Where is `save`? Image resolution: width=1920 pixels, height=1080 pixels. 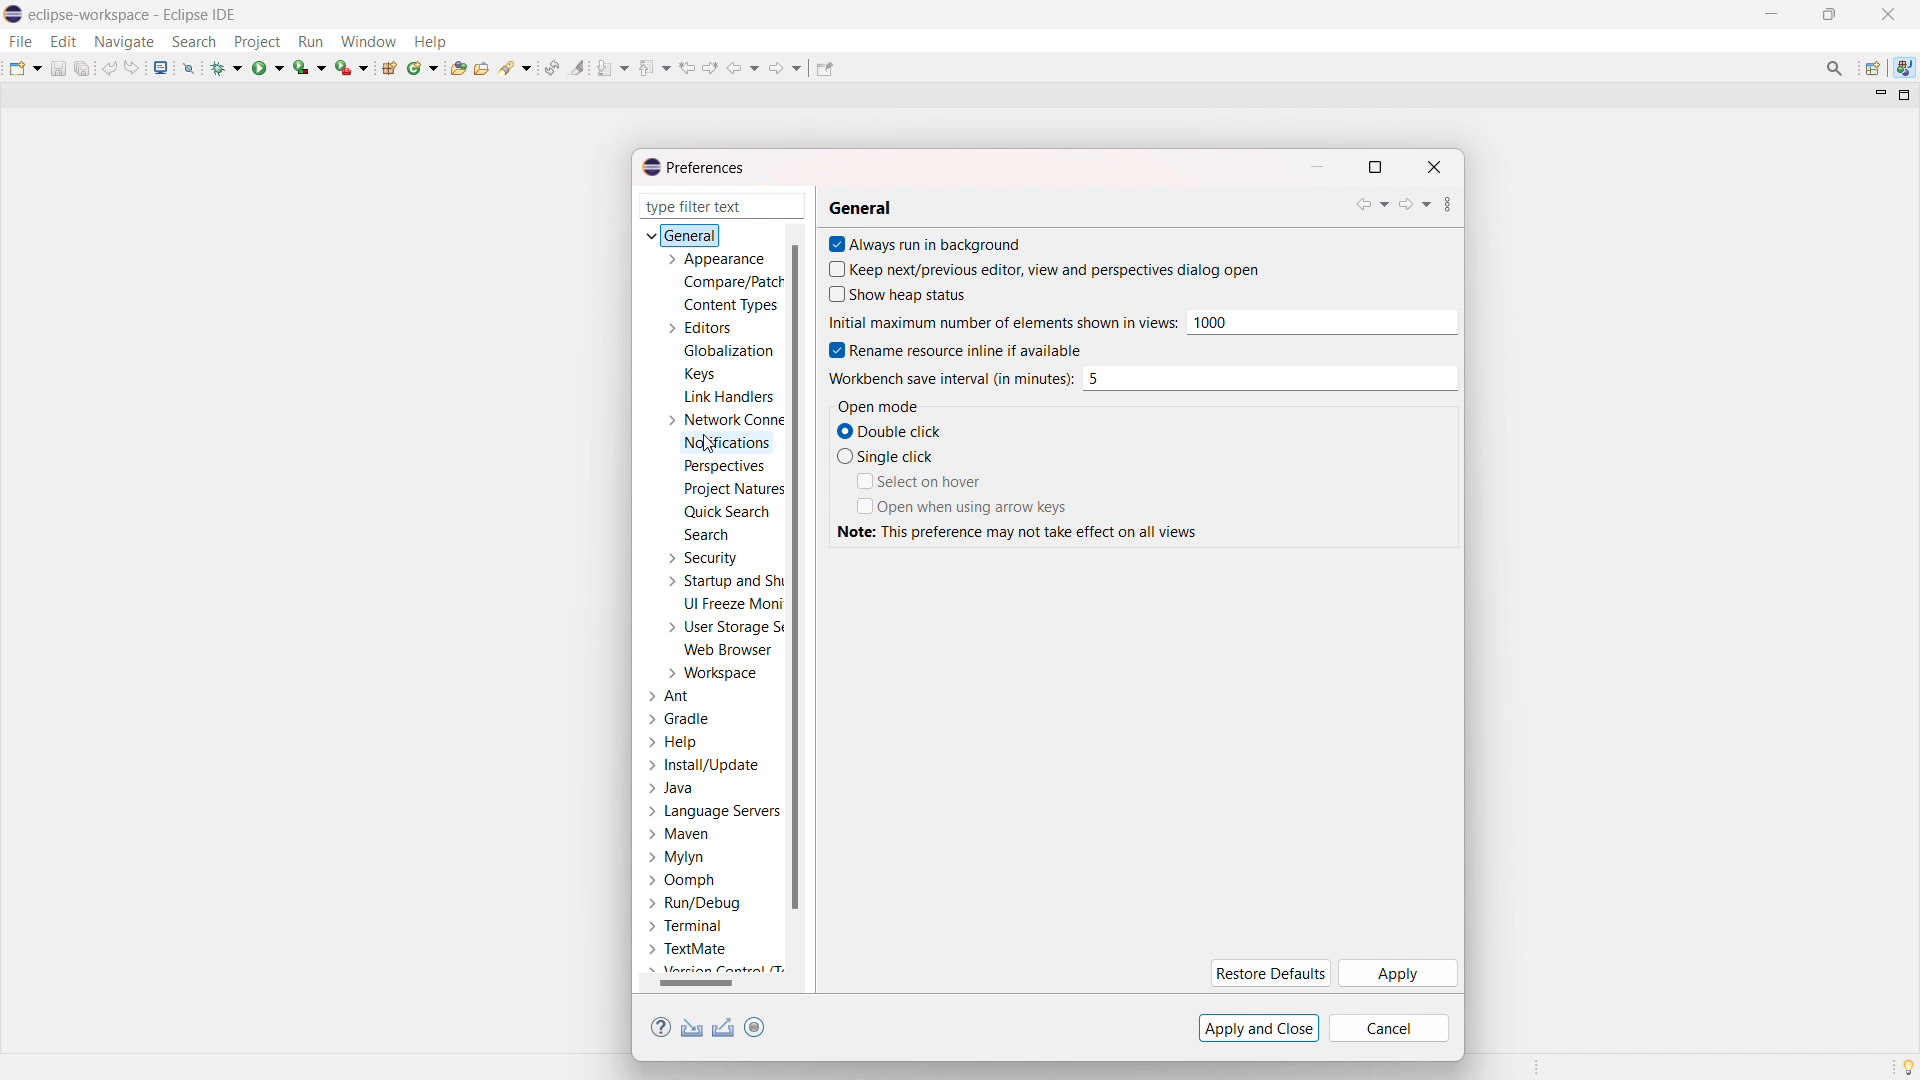
save is located at coordinates (58, 68).